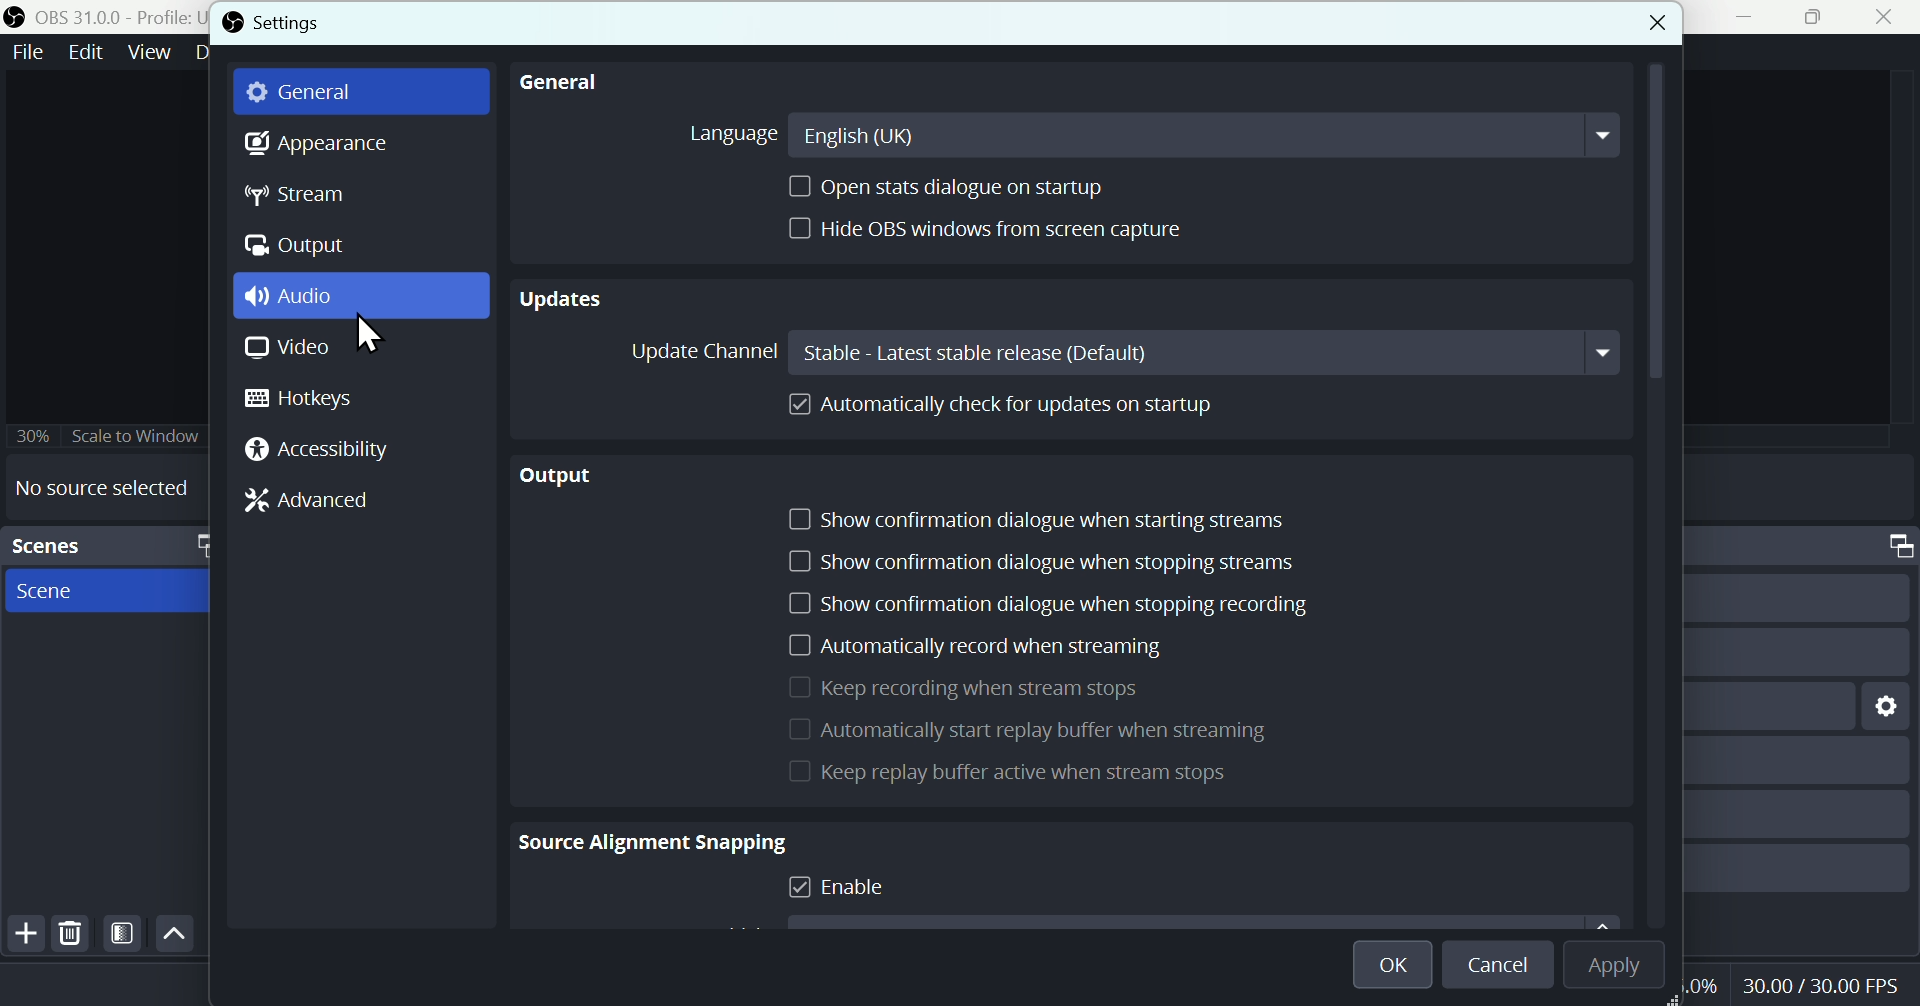  I want to click on , so click(1892, 546).